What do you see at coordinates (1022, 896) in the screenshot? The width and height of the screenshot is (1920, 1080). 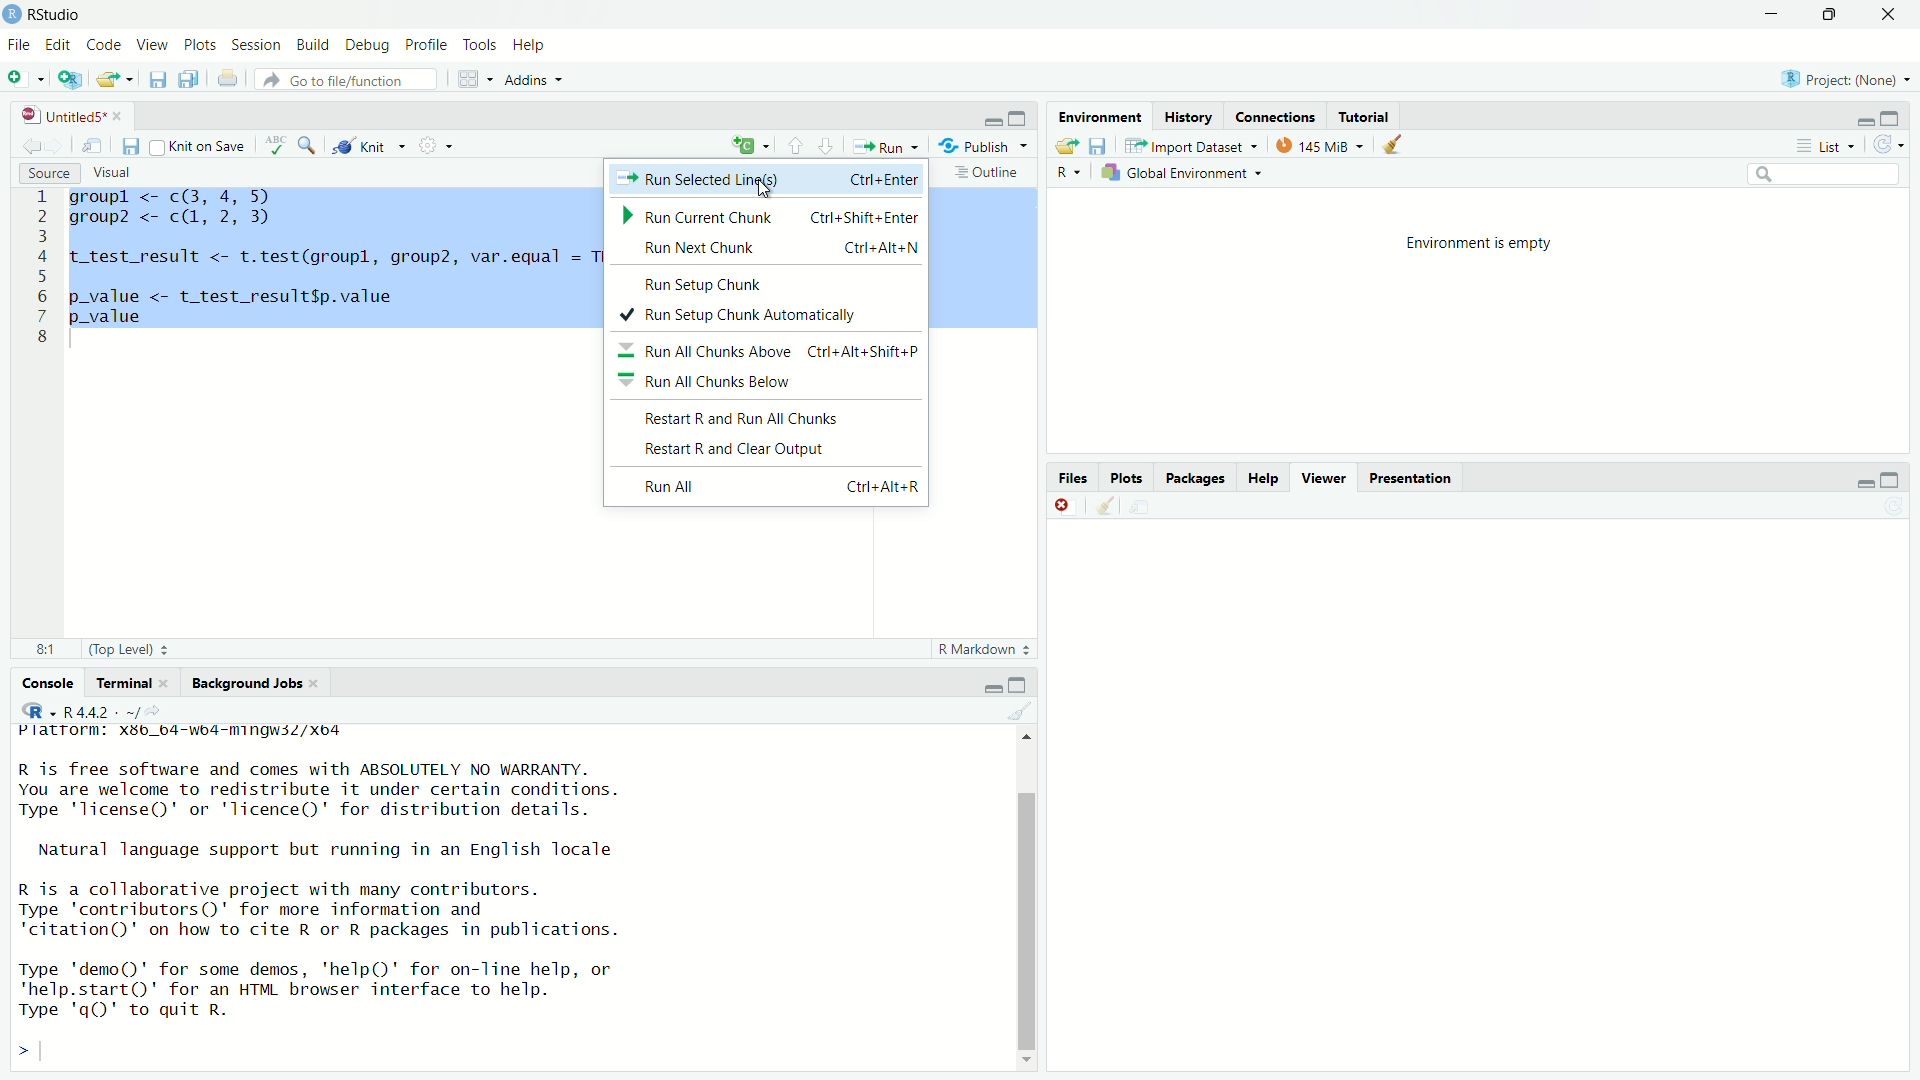 I see `scroll bar` at bounding box center [1022, 896].